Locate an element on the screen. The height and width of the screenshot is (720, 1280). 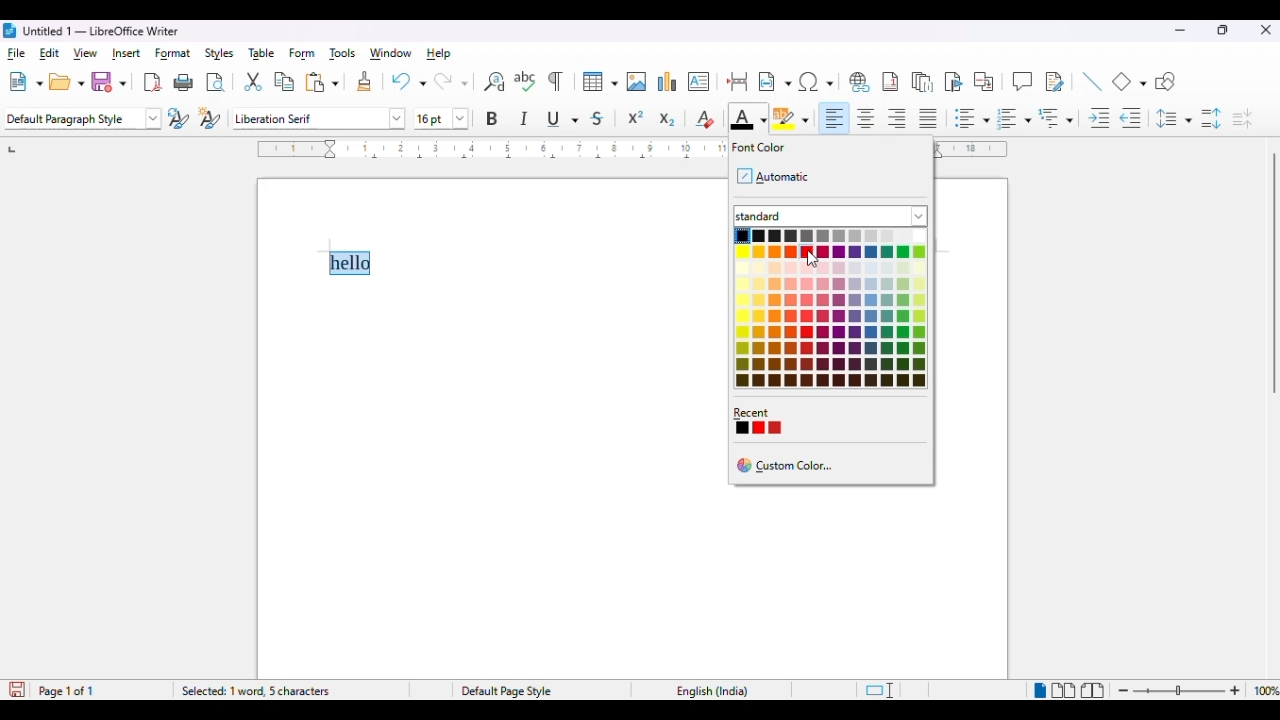
zoom factor is located at coordinates (1265, 690).